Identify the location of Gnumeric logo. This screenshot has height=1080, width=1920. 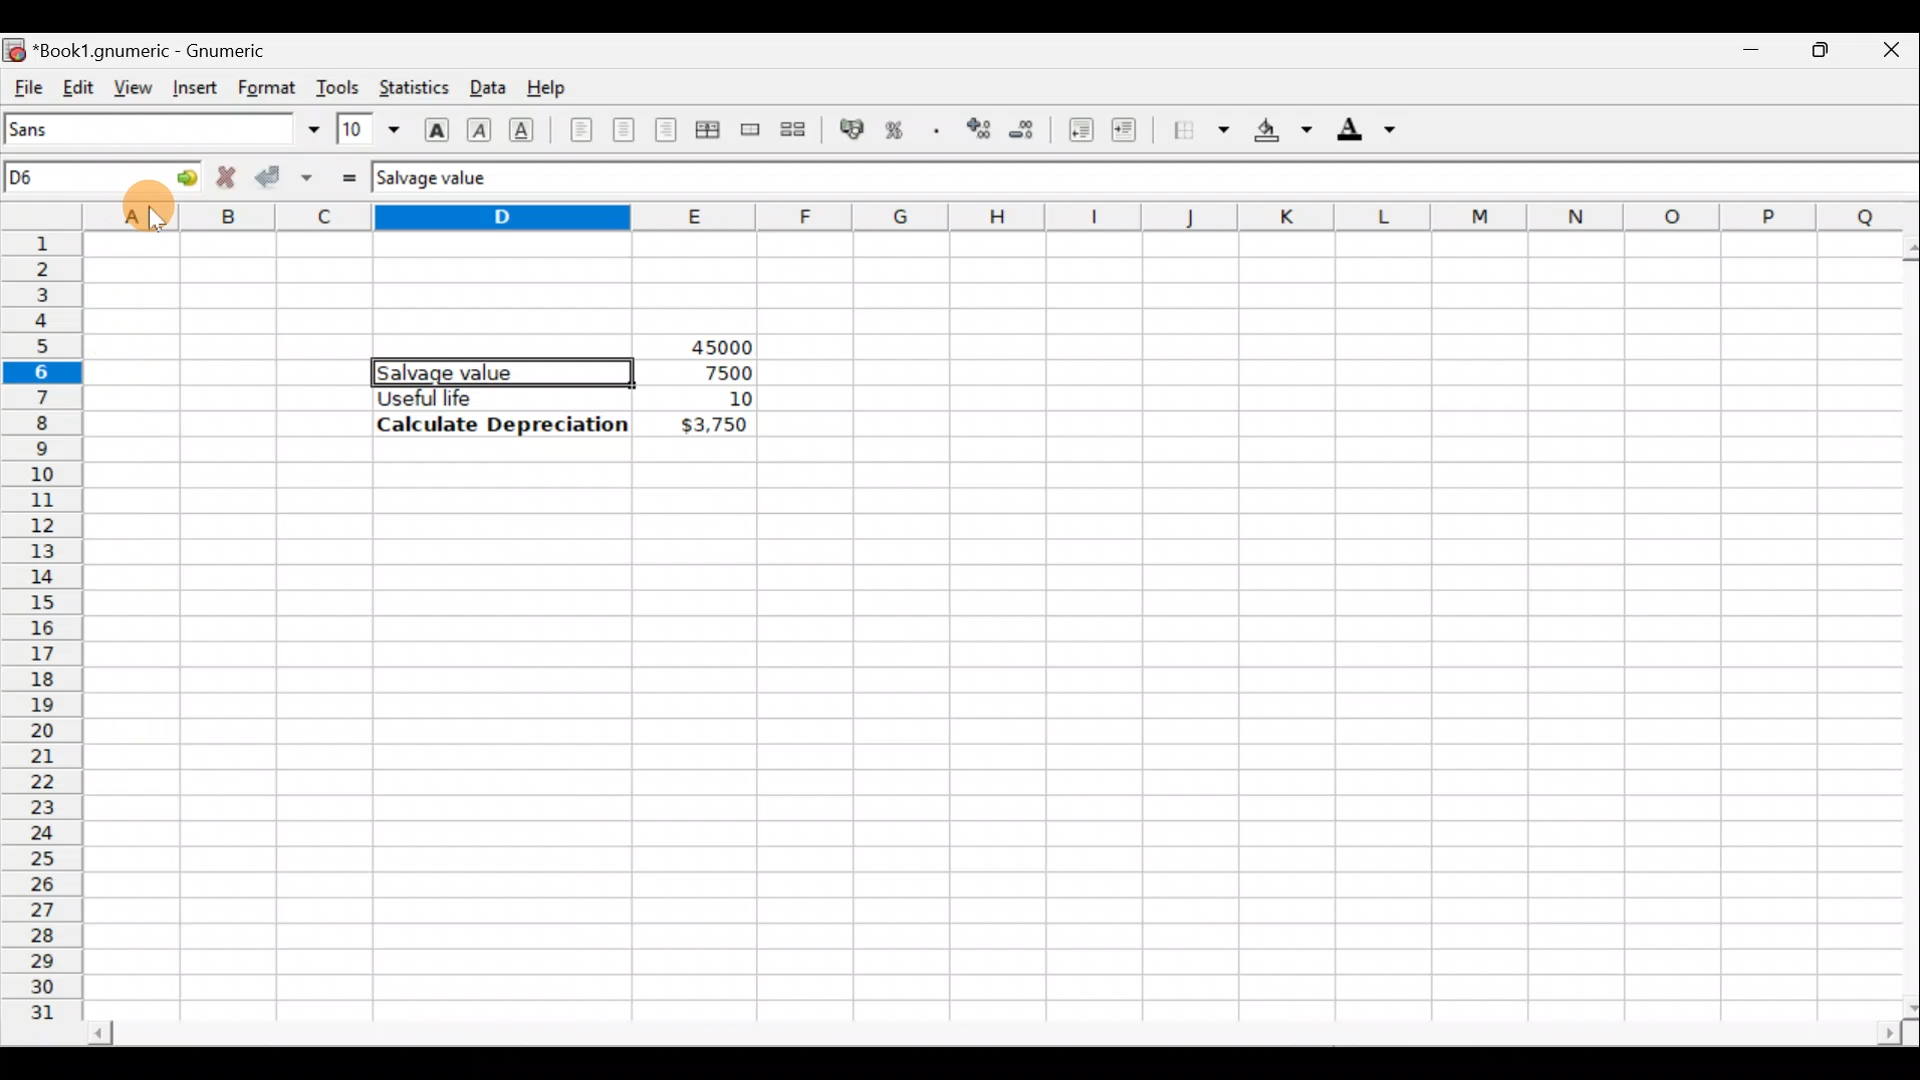
(14, 49).